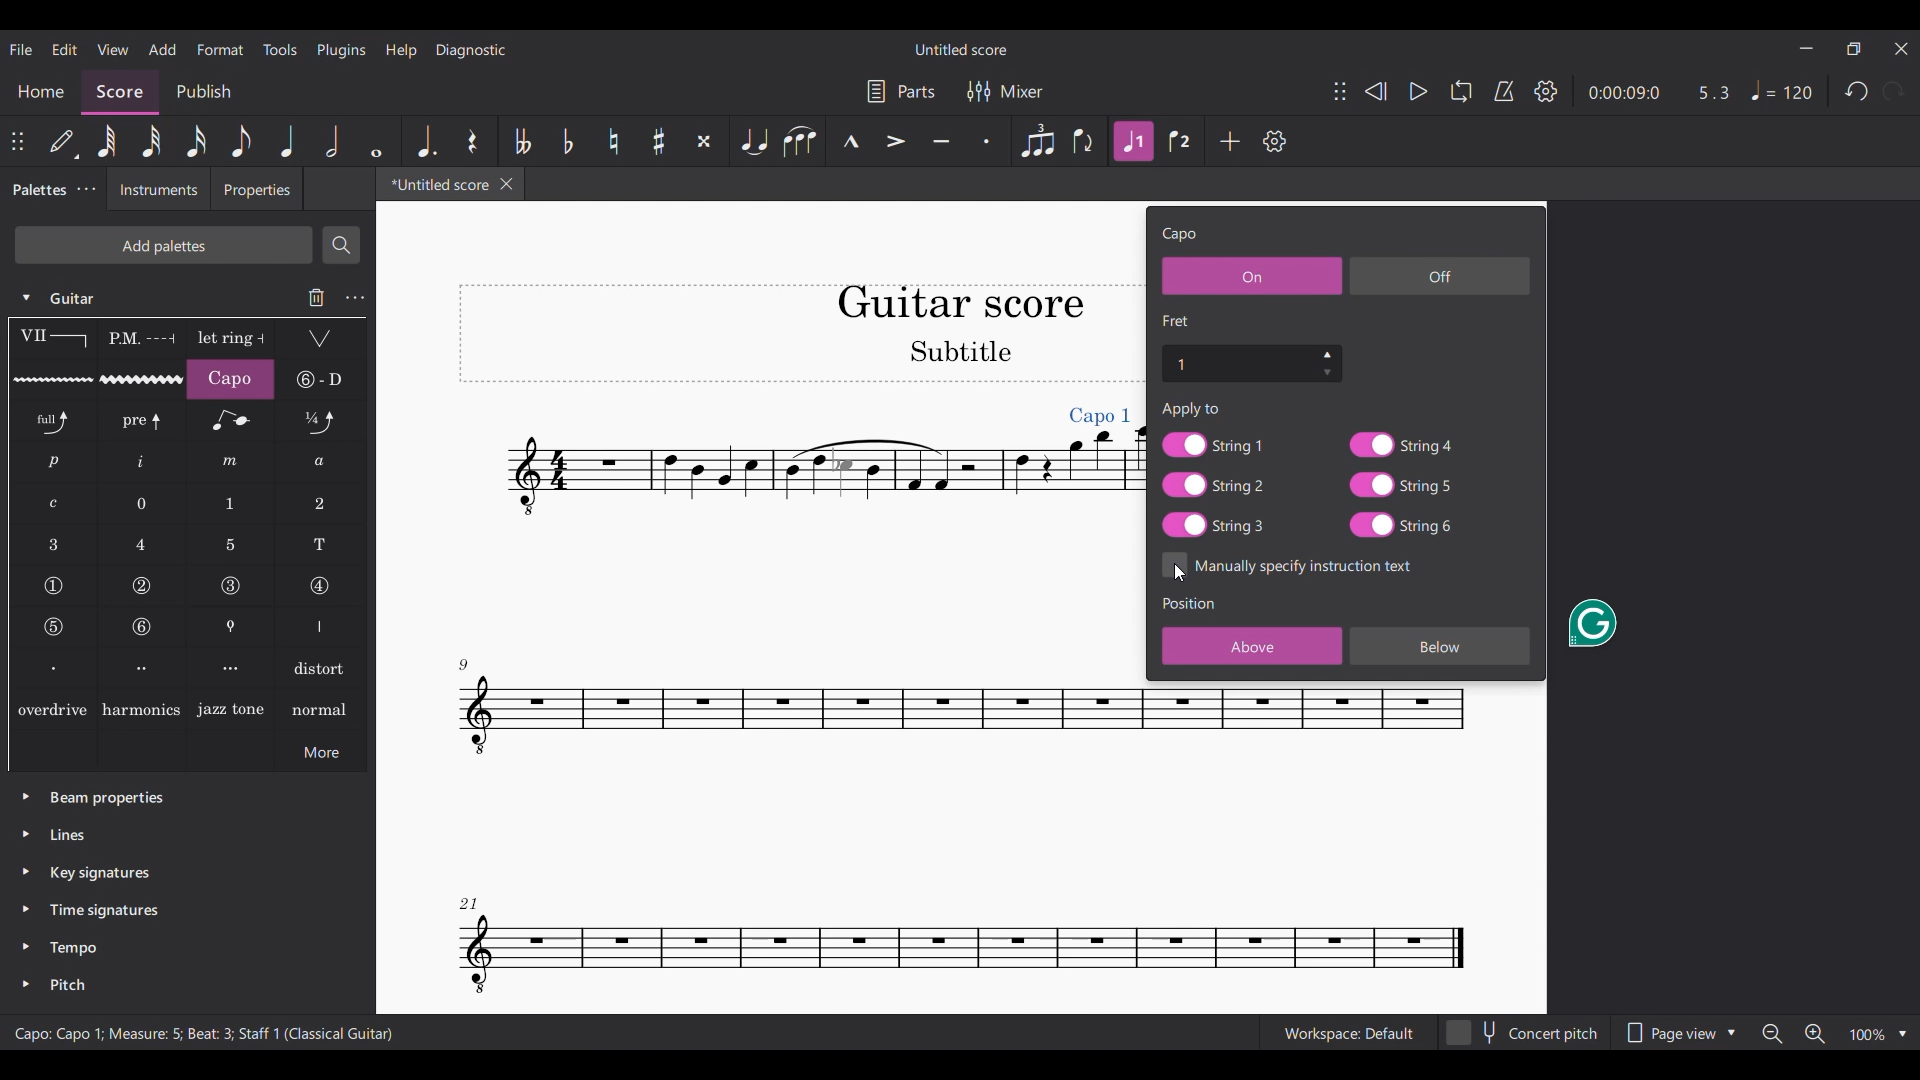  I want to click on String 5 toggle, so click(1401, 485).